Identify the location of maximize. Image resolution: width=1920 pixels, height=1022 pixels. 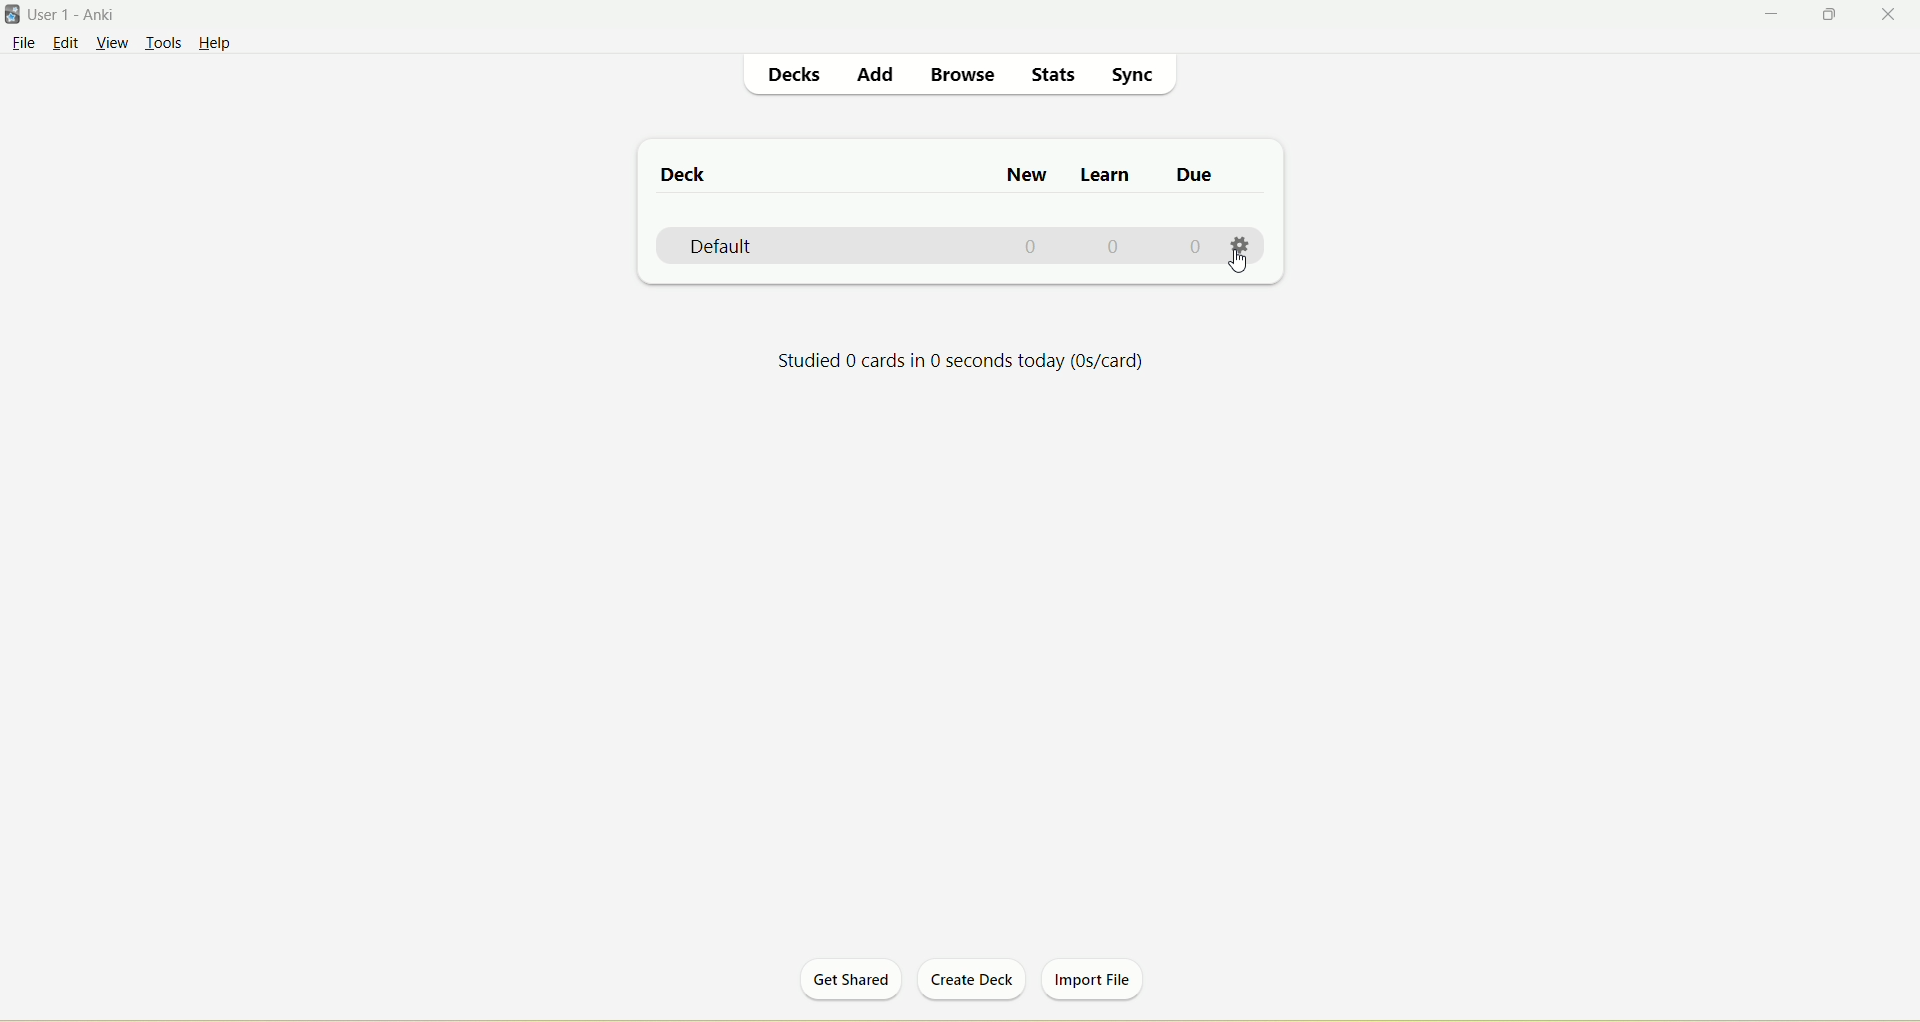
(1837, 15).